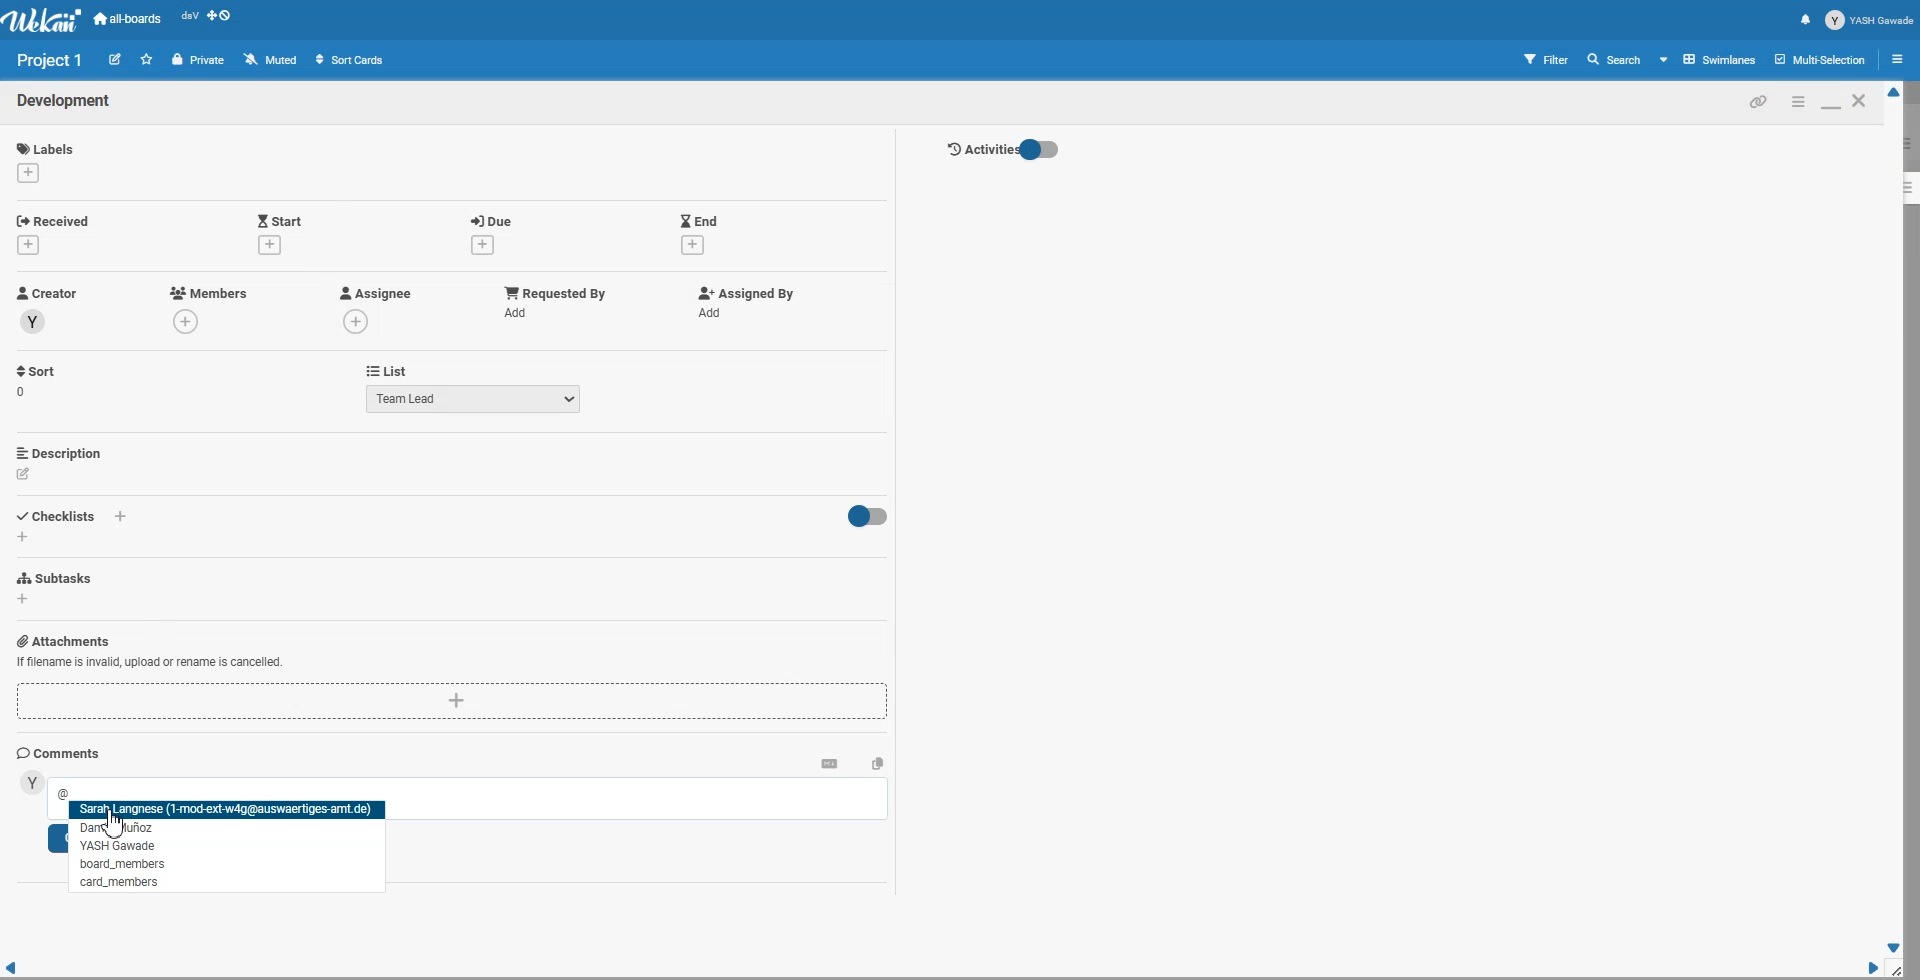  I want to click on add, so click(24, 600).